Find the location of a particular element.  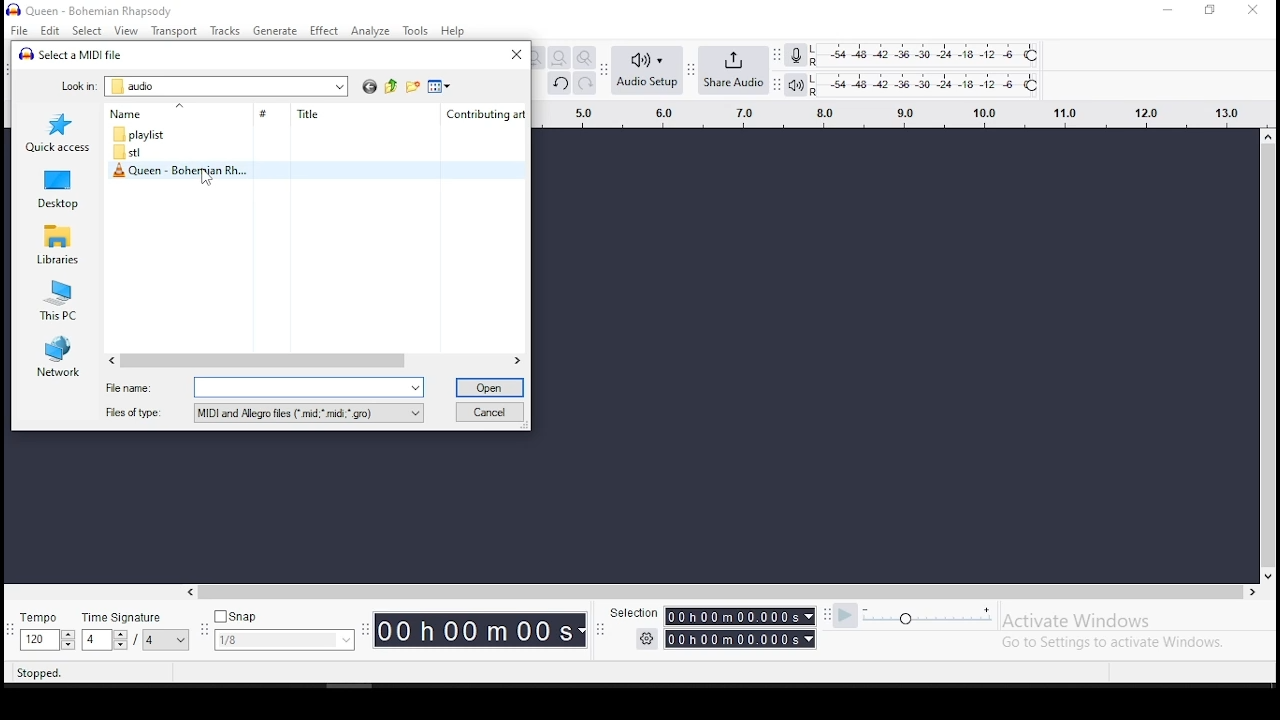

look in is located at coordinates (203, 85).